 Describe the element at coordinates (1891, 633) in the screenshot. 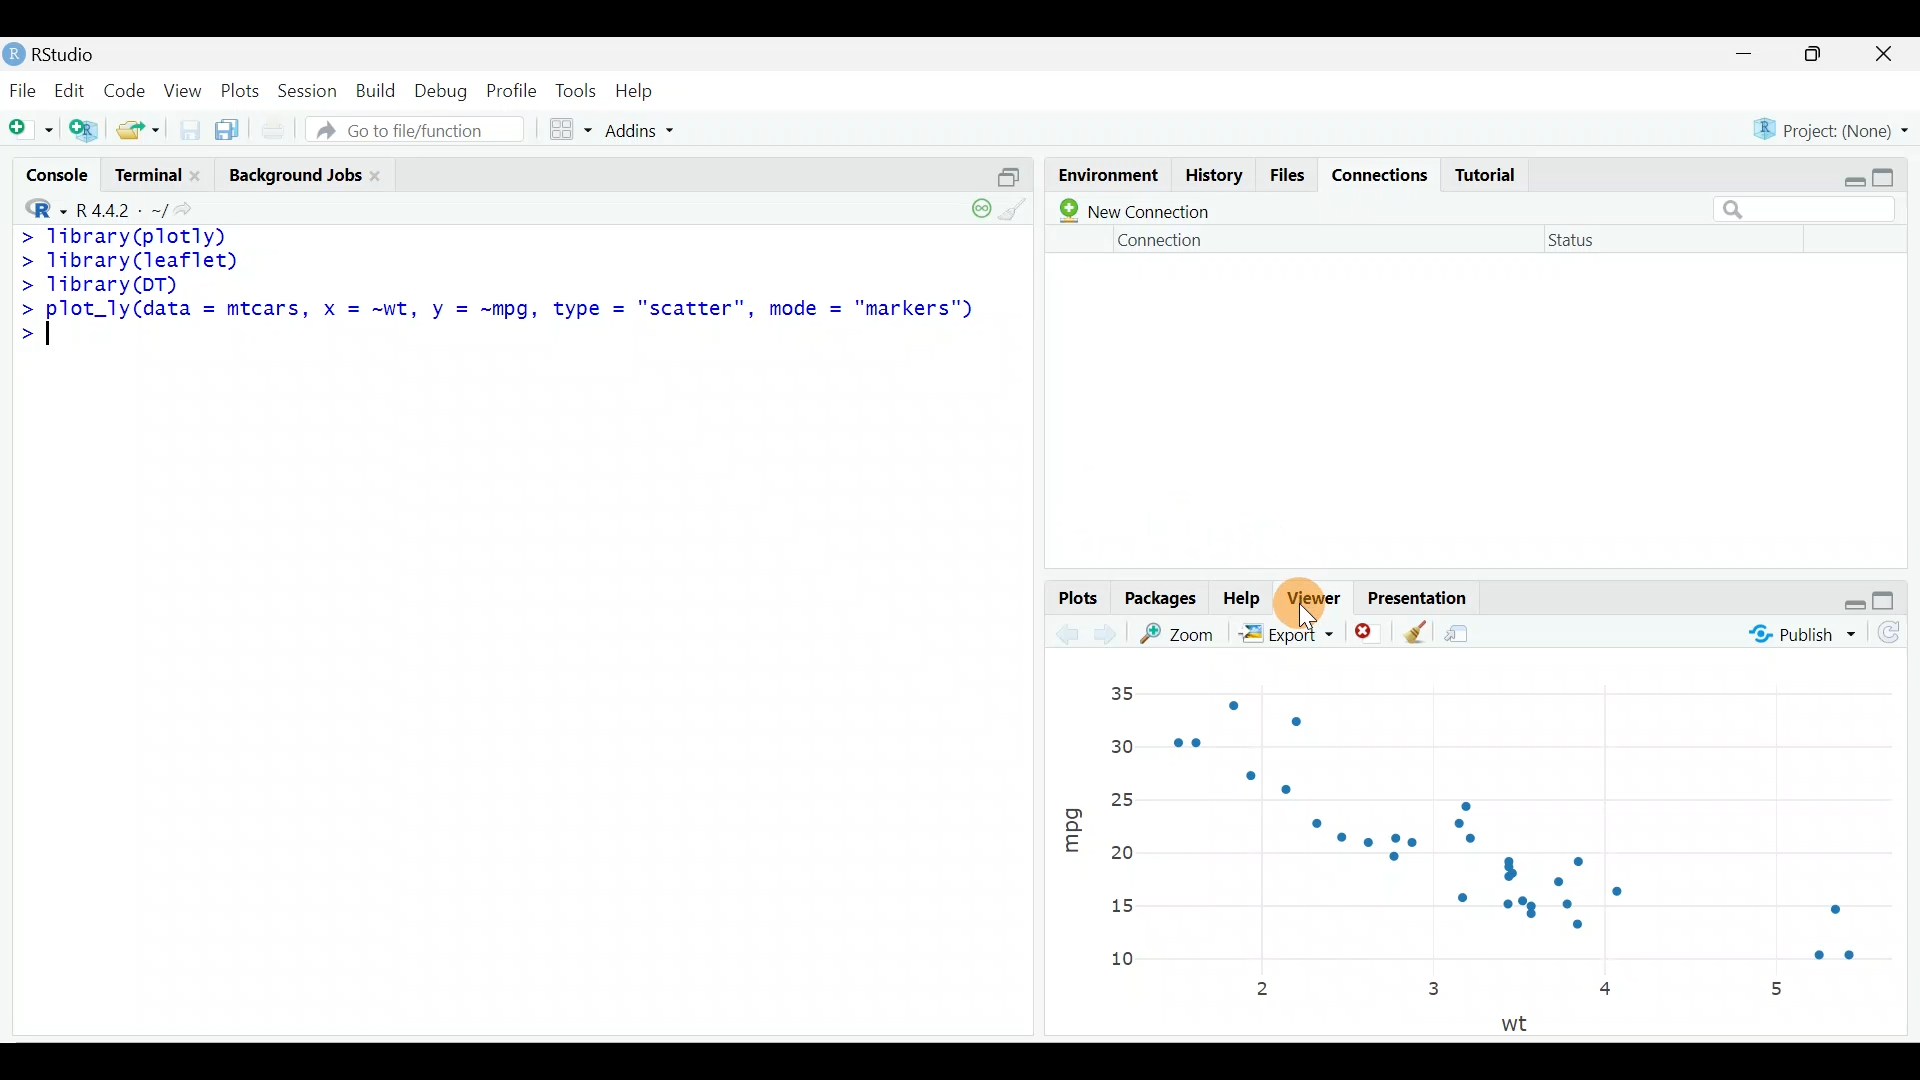

I see `Refresh the presentation preview` at that location.